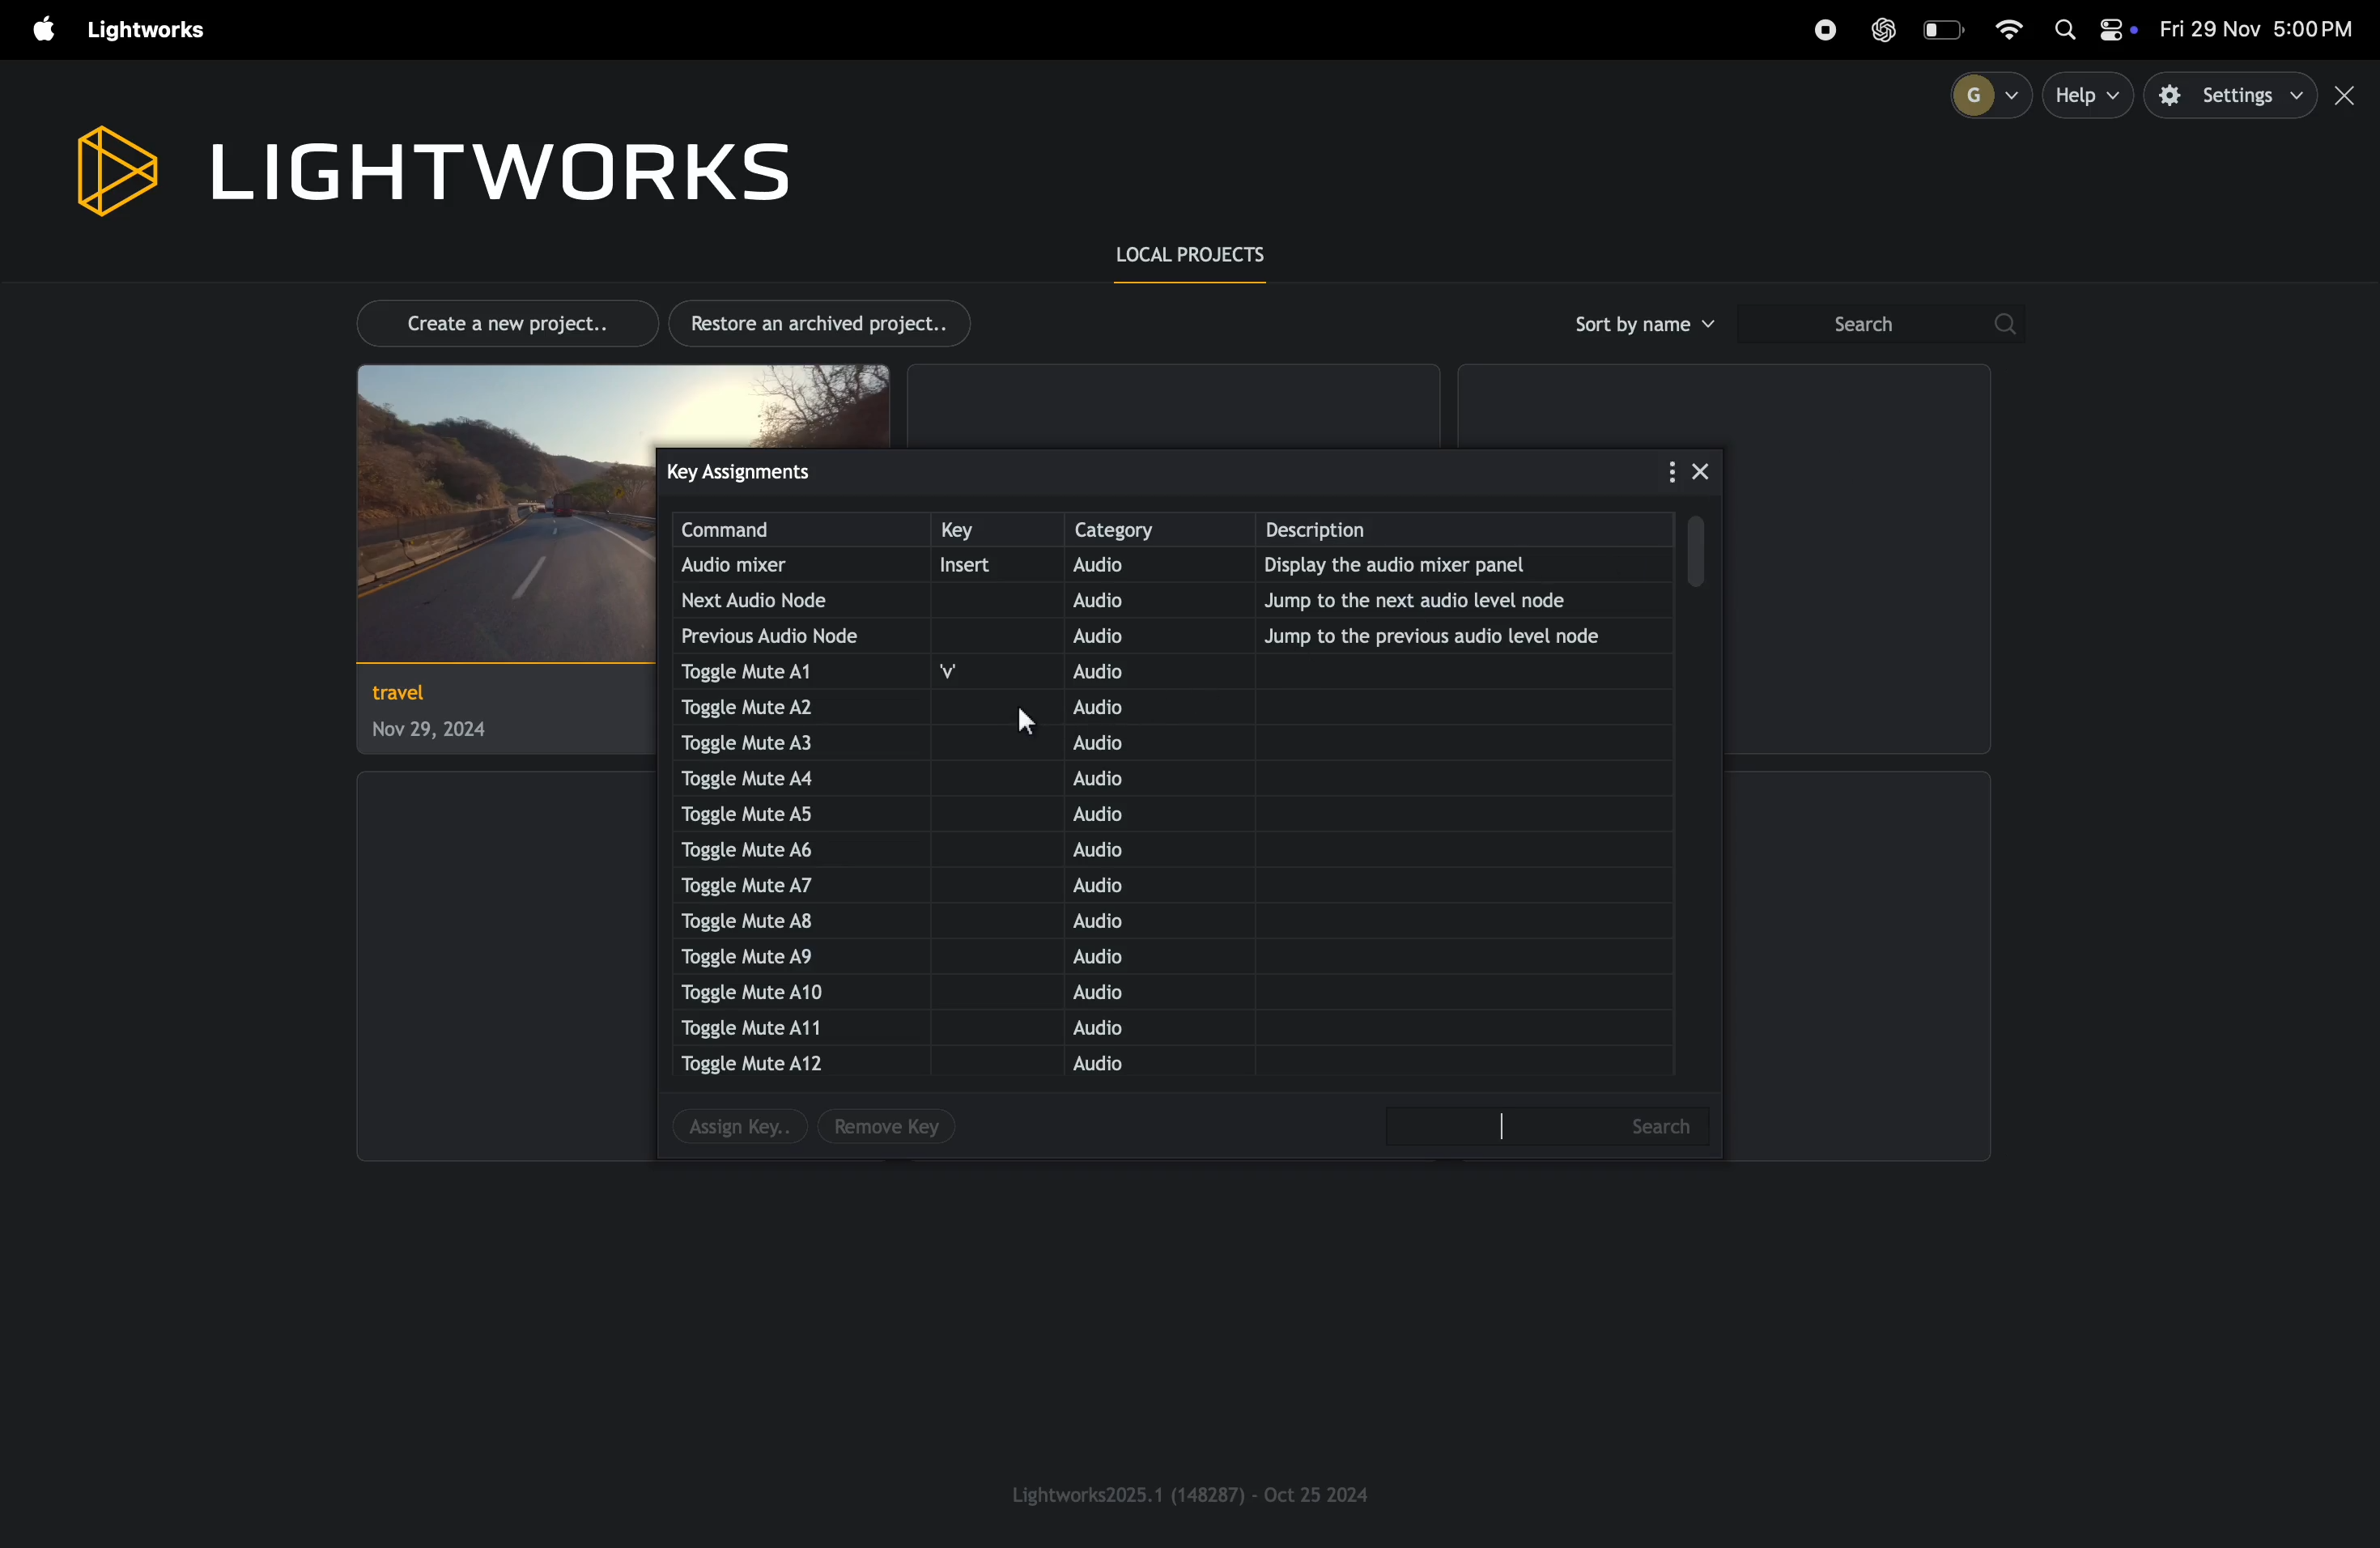 Image resolution: width=2380 pixels, height=1548 pixels. I want to click on audio, so click(1118, 780).